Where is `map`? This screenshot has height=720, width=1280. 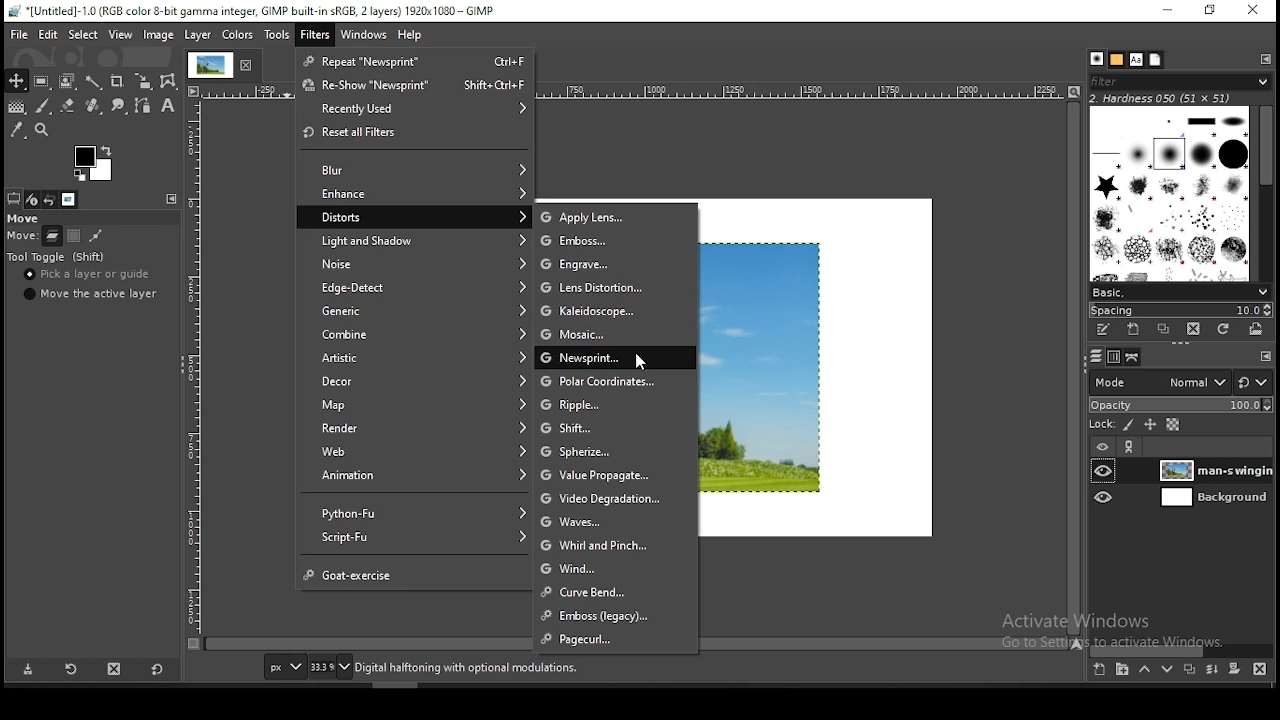
map is located at coordinates (414, 405).